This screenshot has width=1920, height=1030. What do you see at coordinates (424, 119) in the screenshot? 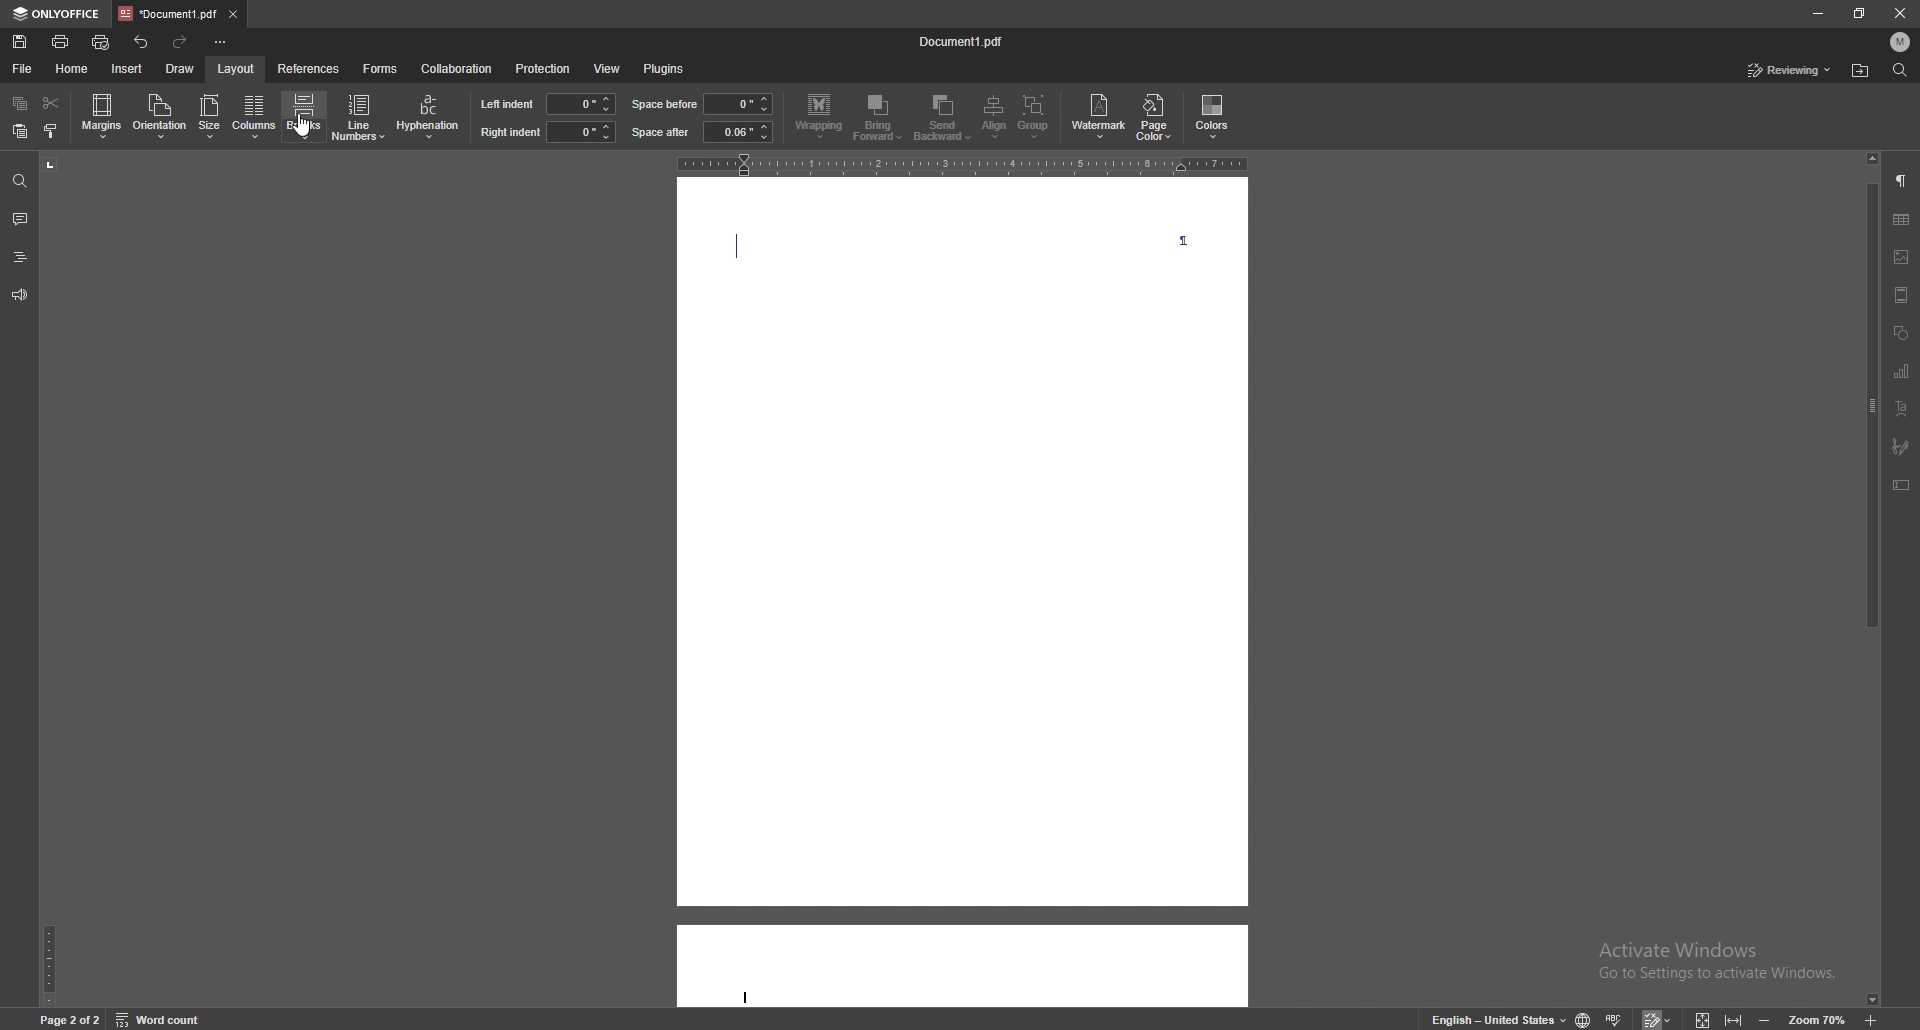
I see `Hyphenation` at bounding box center [424, 119].